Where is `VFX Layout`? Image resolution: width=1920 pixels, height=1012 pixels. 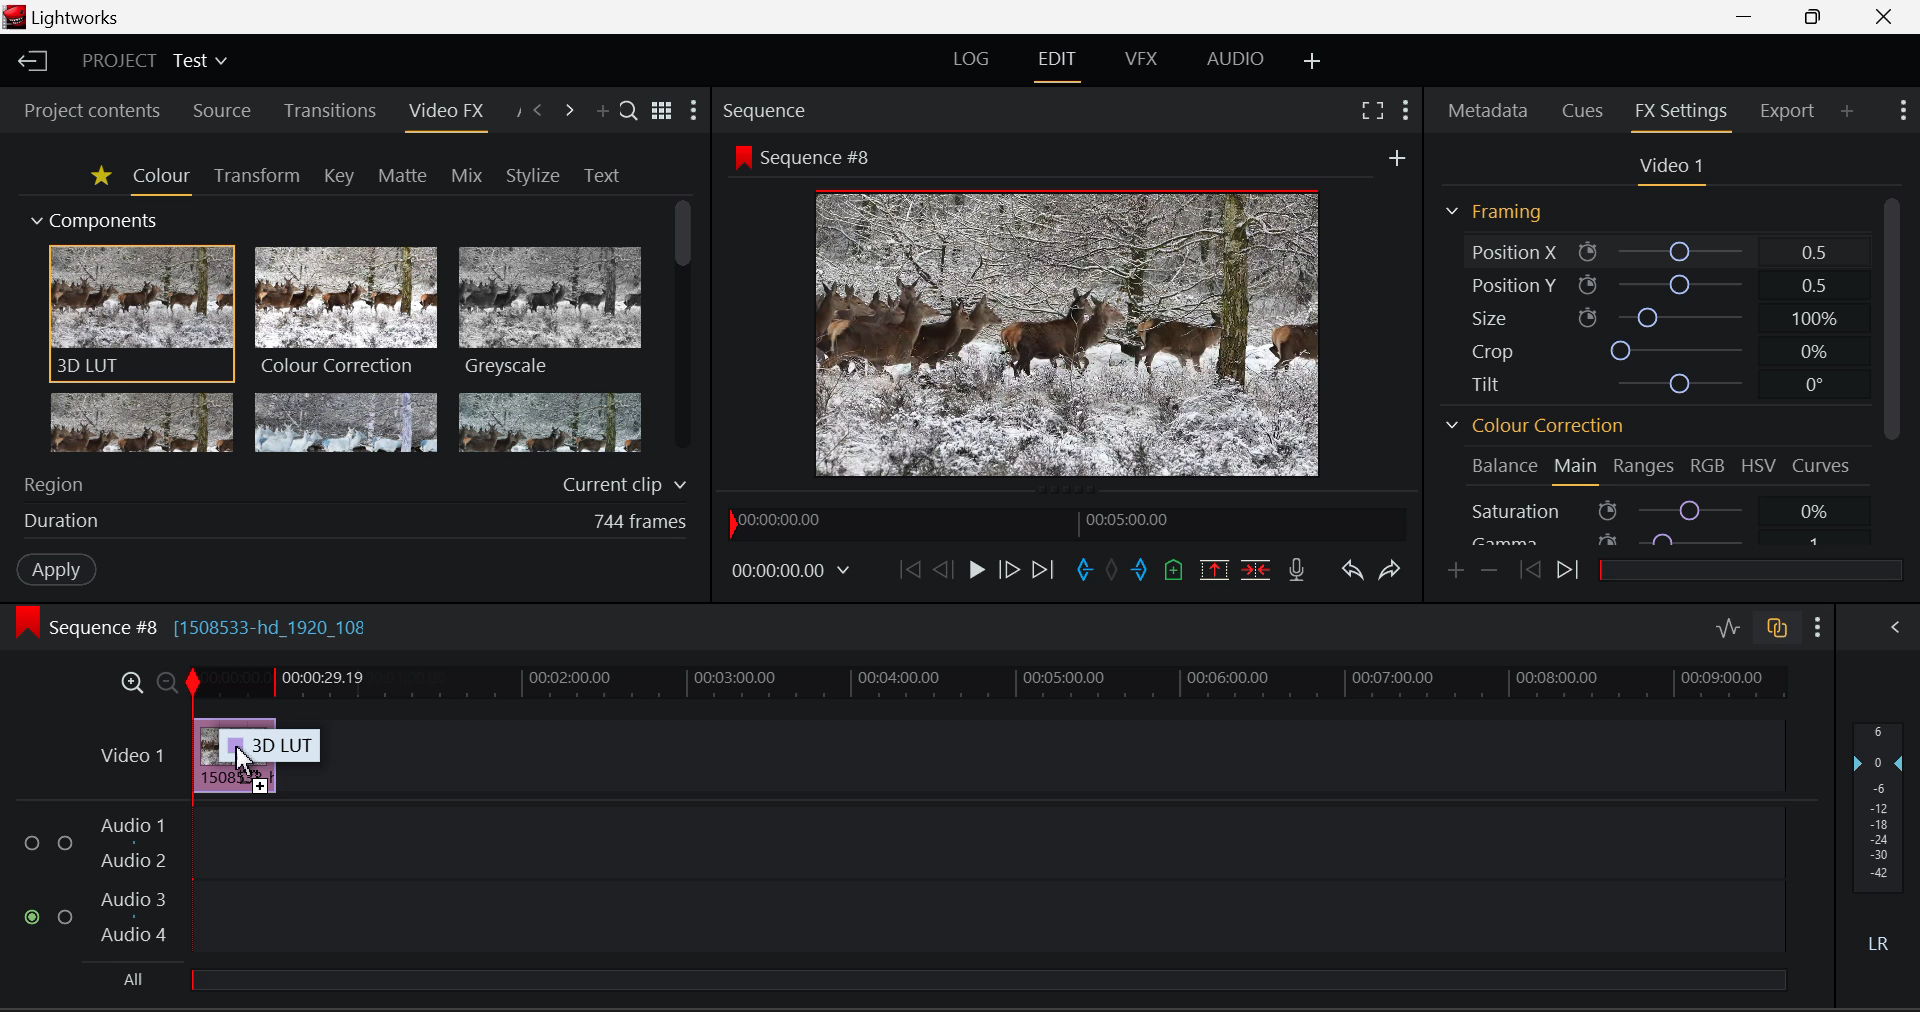
VFX Layout is located at coordinates (1144, 60).